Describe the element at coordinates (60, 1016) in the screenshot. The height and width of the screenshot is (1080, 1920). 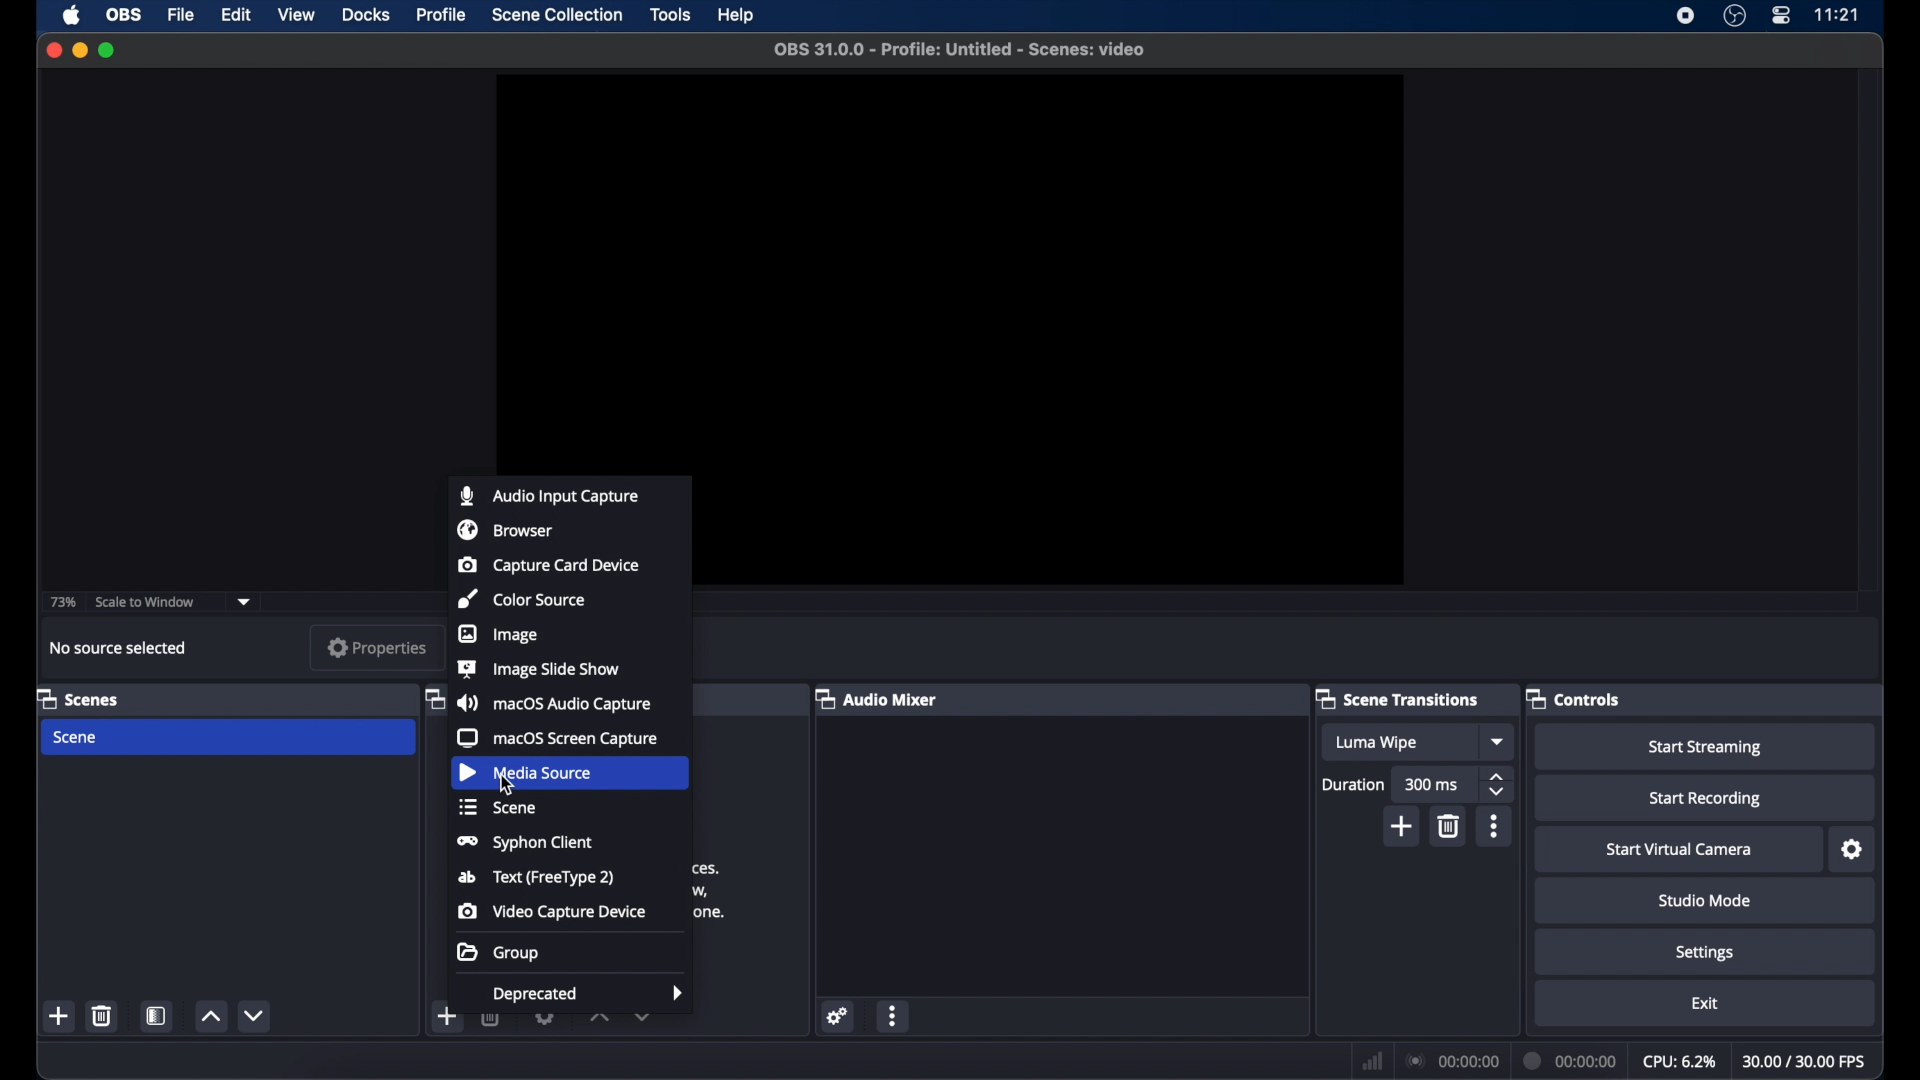
I see `add` at that location.